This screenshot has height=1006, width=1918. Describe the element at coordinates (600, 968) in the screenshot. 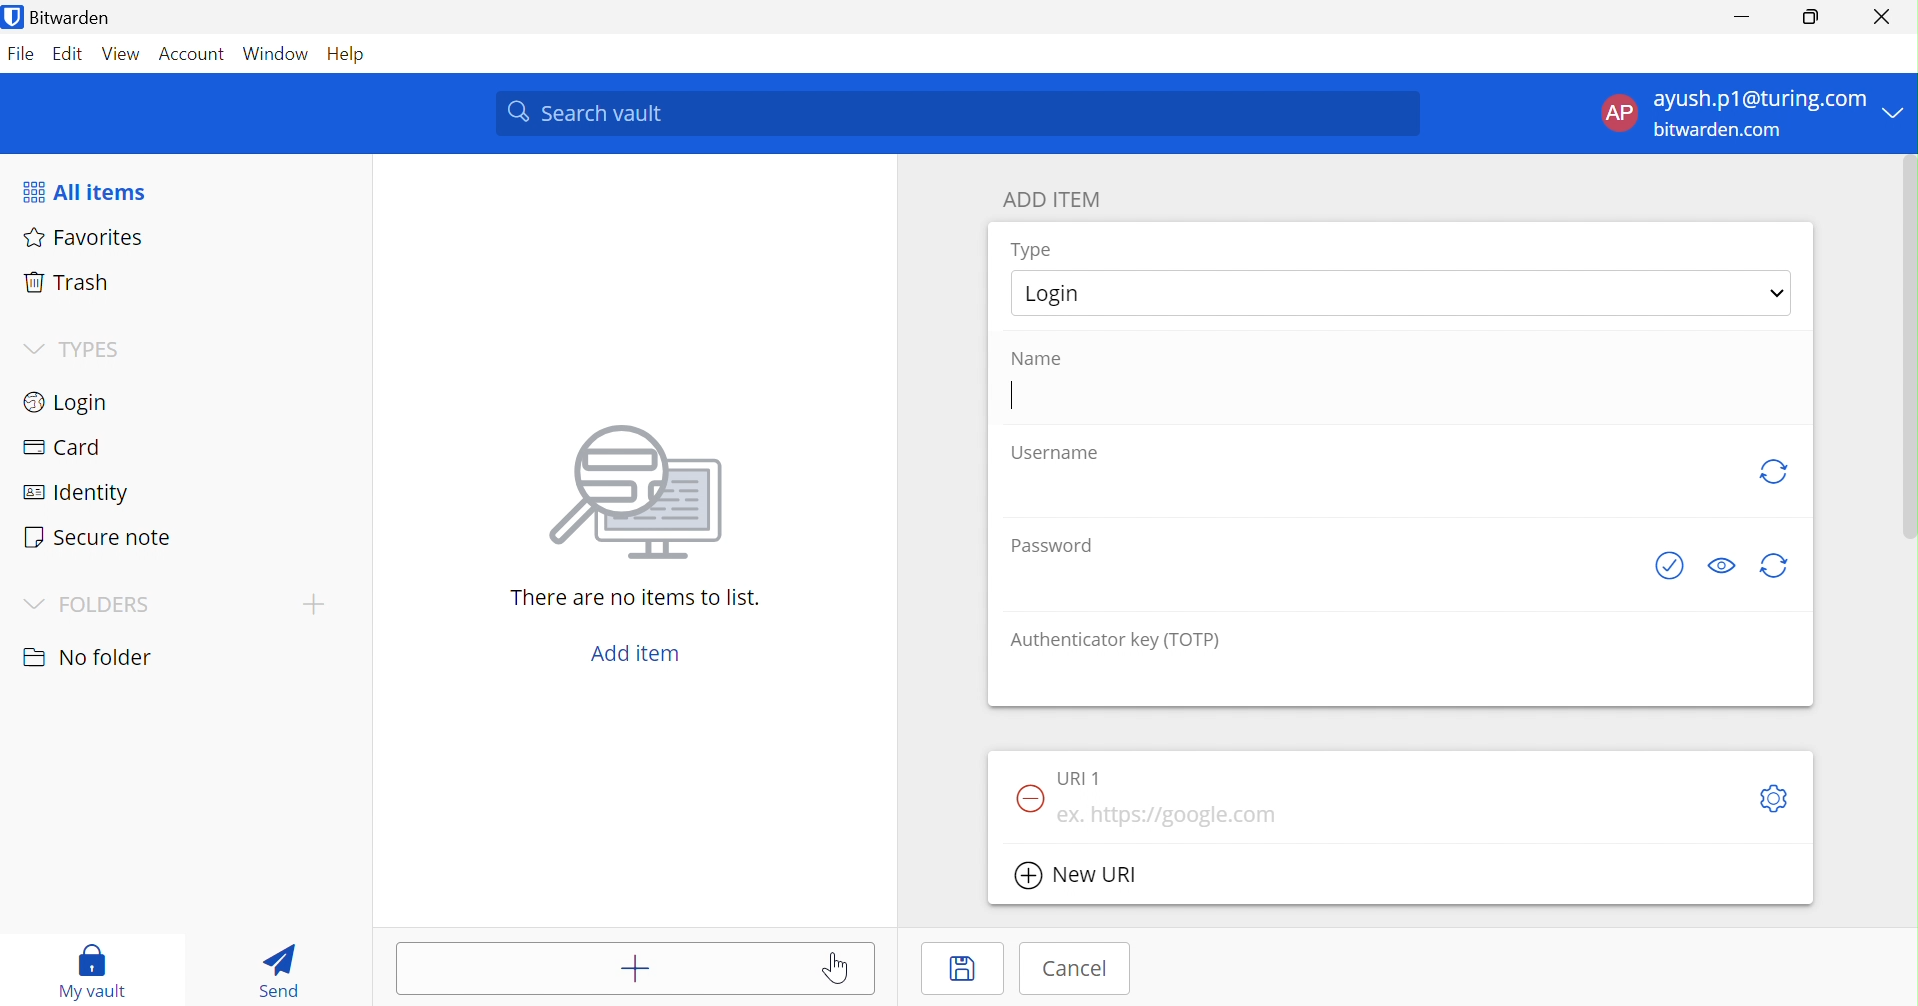

I see `Add item` at that location.